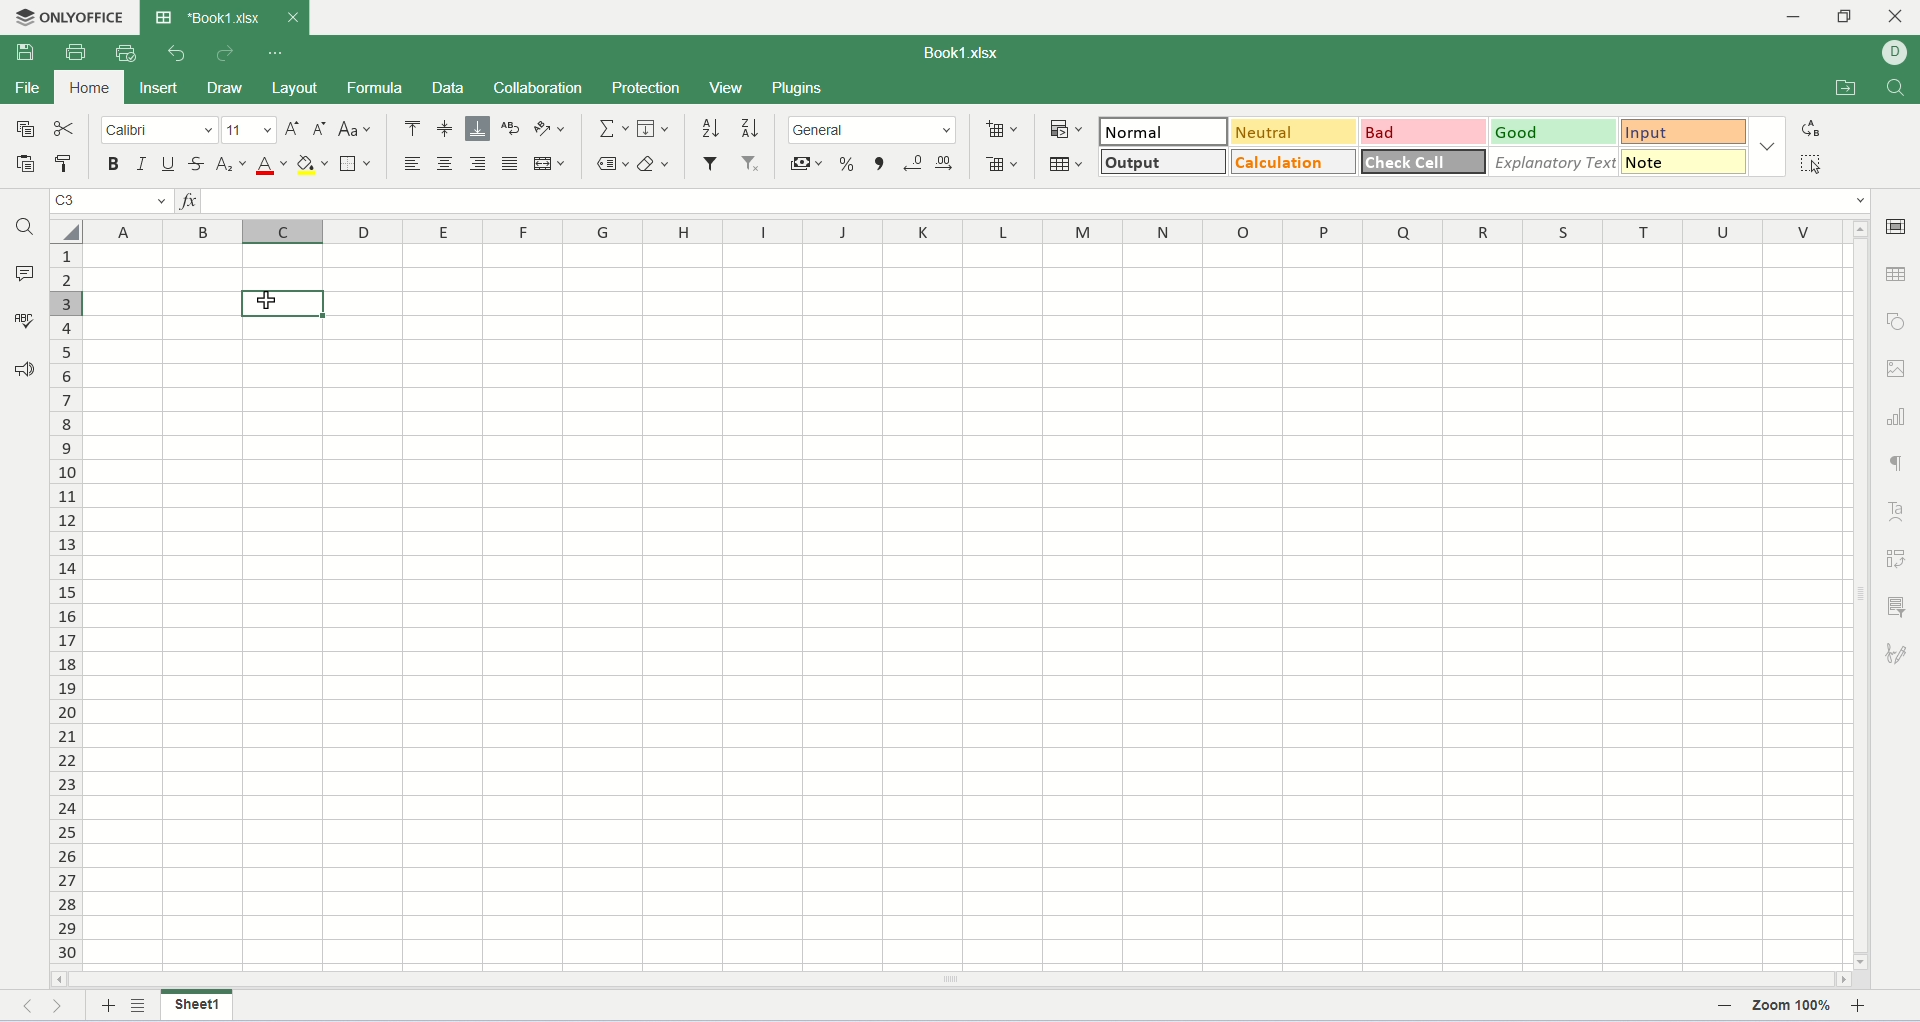  What do you see at coordinates (25, 88) in the screenshot?
I see `file` at bounding box center [25, 88].